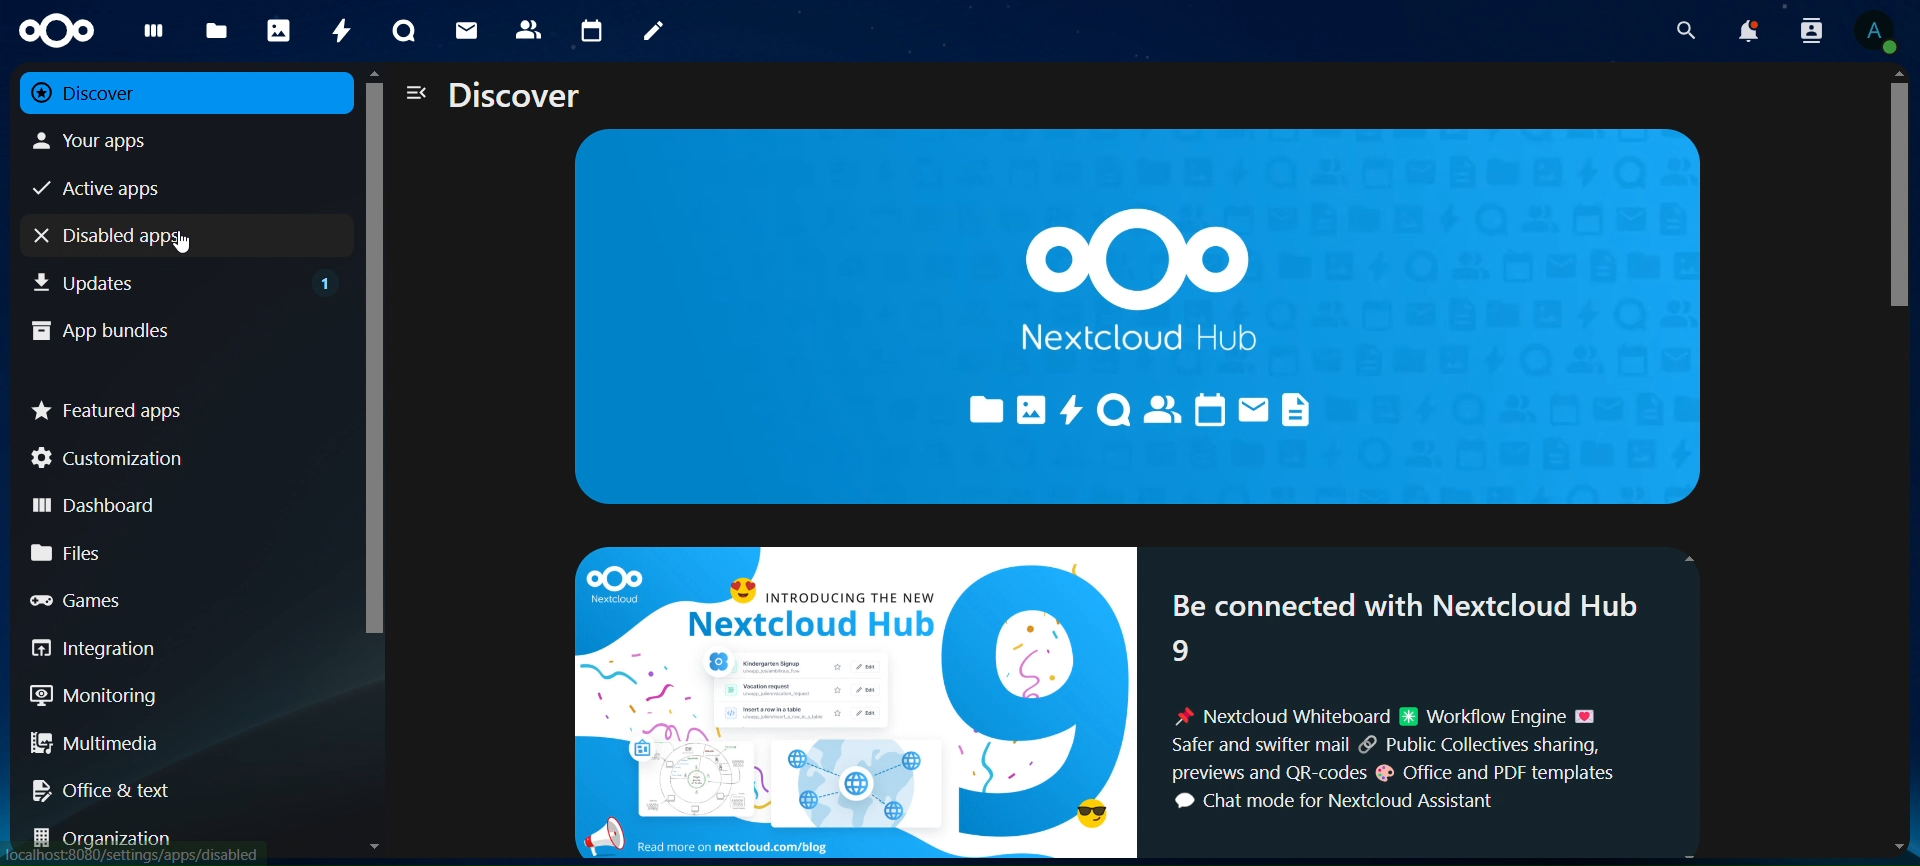 This screenshot has width=1920, height=866. What do you see at coordinates (180, 242) in the screenshot?
I see `cursor` at bounding box center [180, 242].